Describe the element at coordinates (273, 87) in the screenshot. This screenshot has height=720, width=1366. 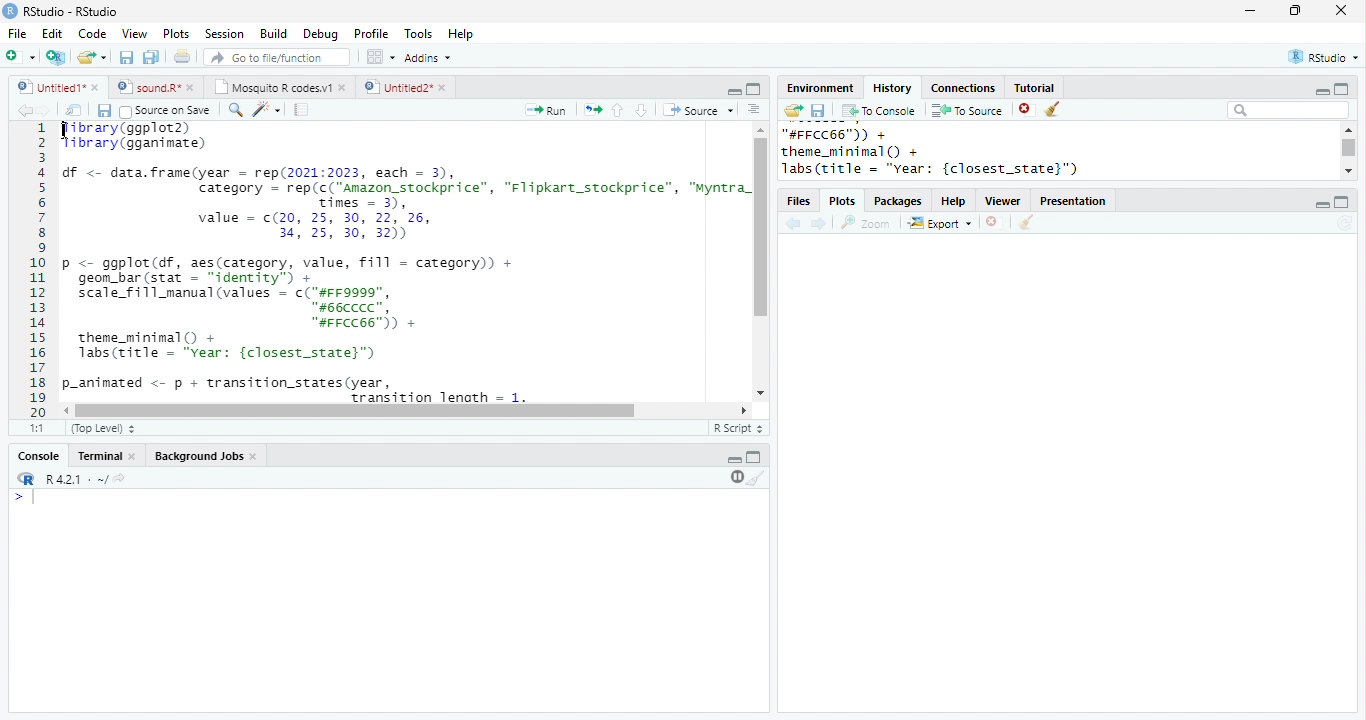
I see `Mosquito R codes.v1` at that location.